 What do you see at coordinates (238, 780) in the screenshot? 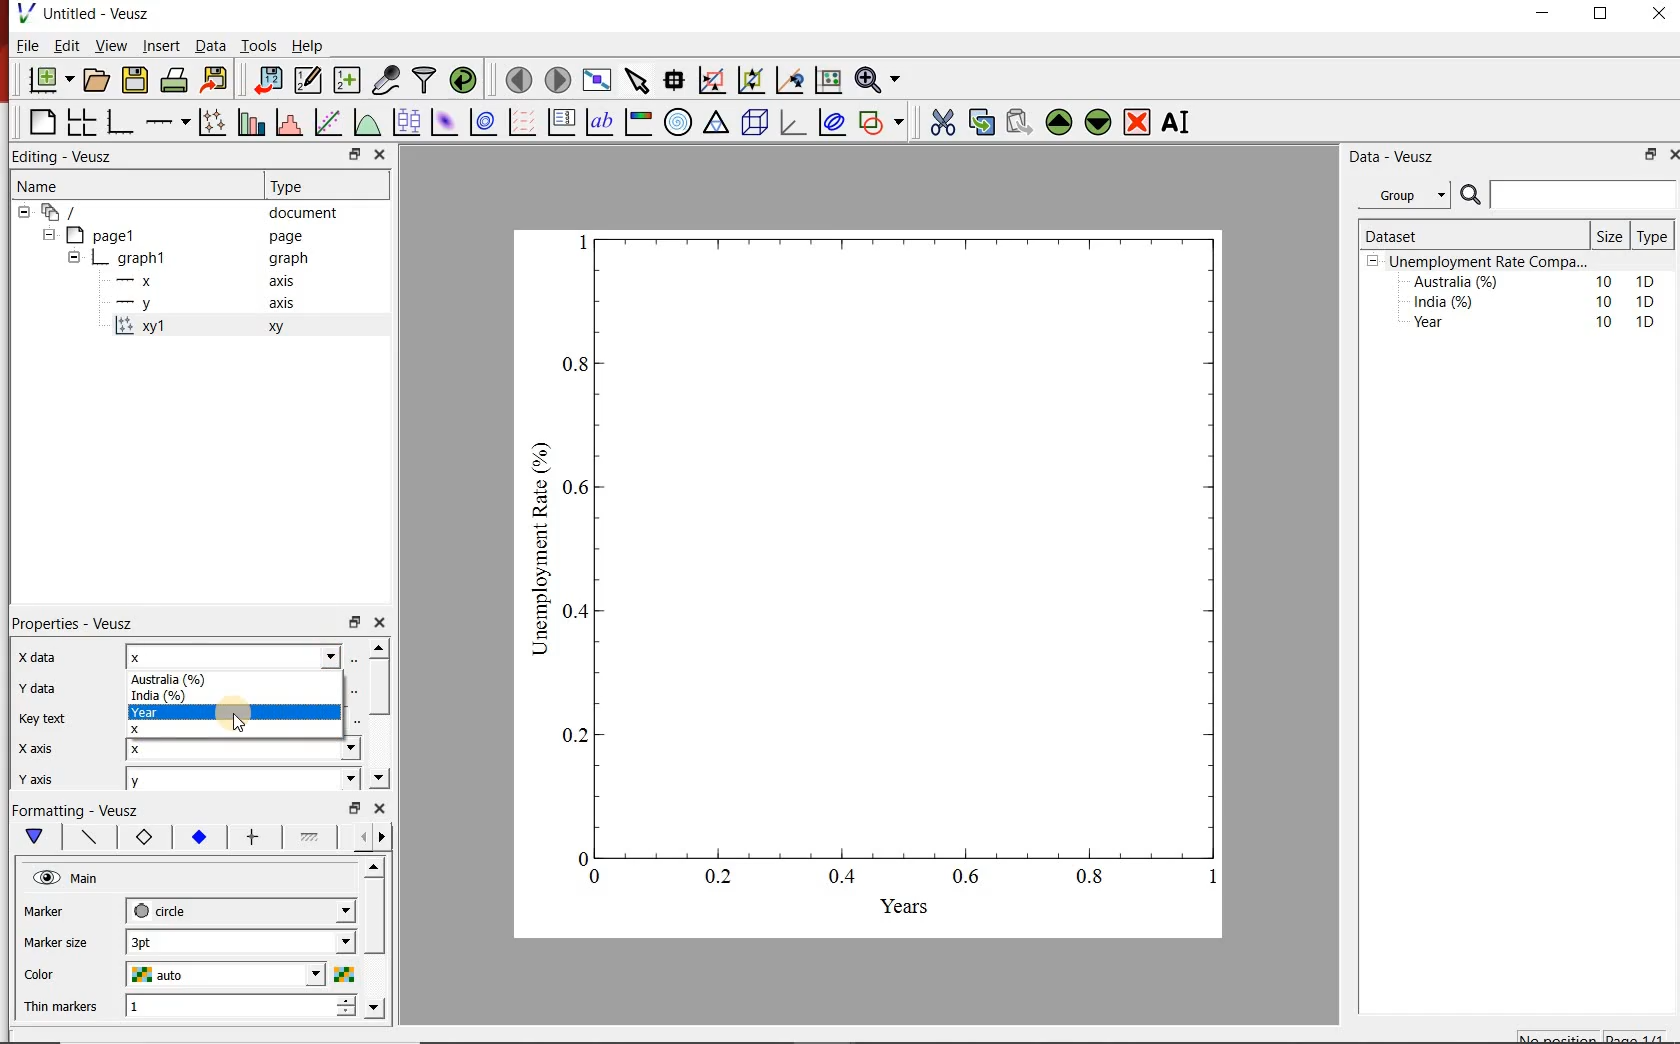
I see `y` at bounding box center [238, 780].